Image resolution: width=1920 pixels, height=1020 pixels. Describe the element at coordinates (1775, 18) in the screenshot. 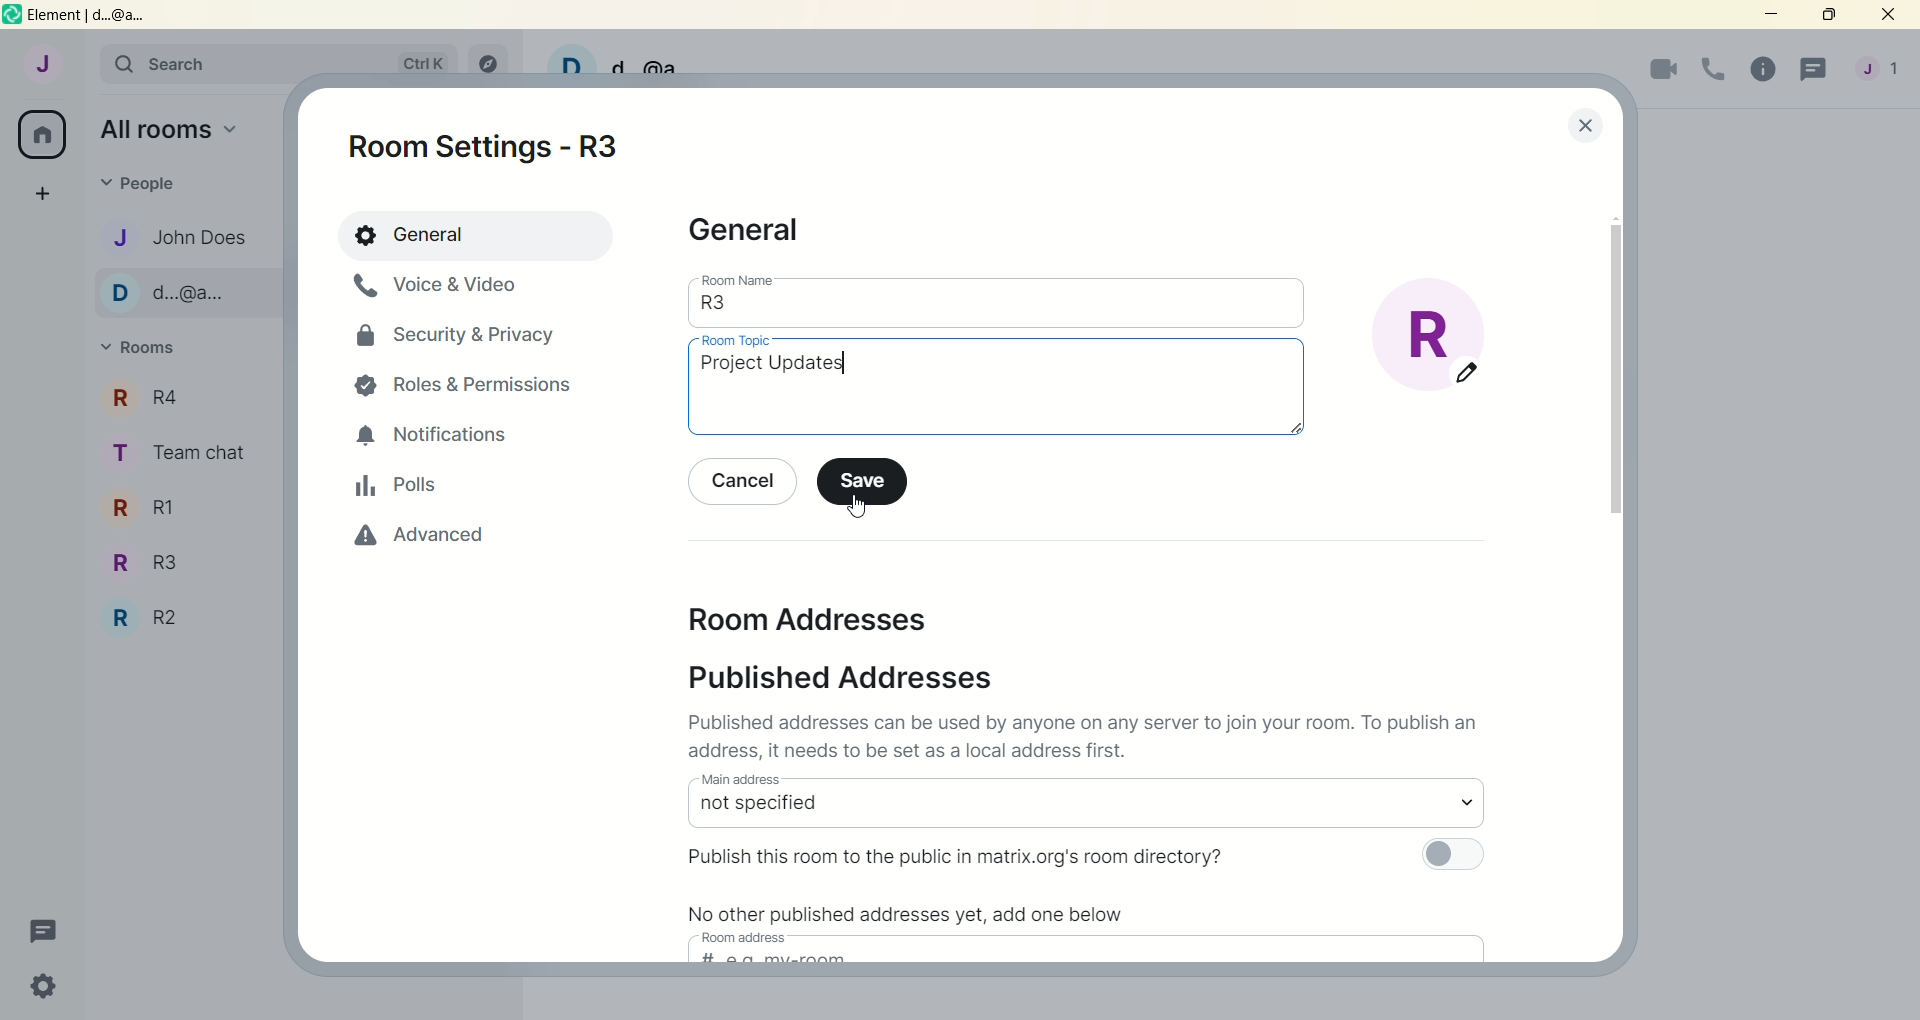

I see `minimize` at that location.